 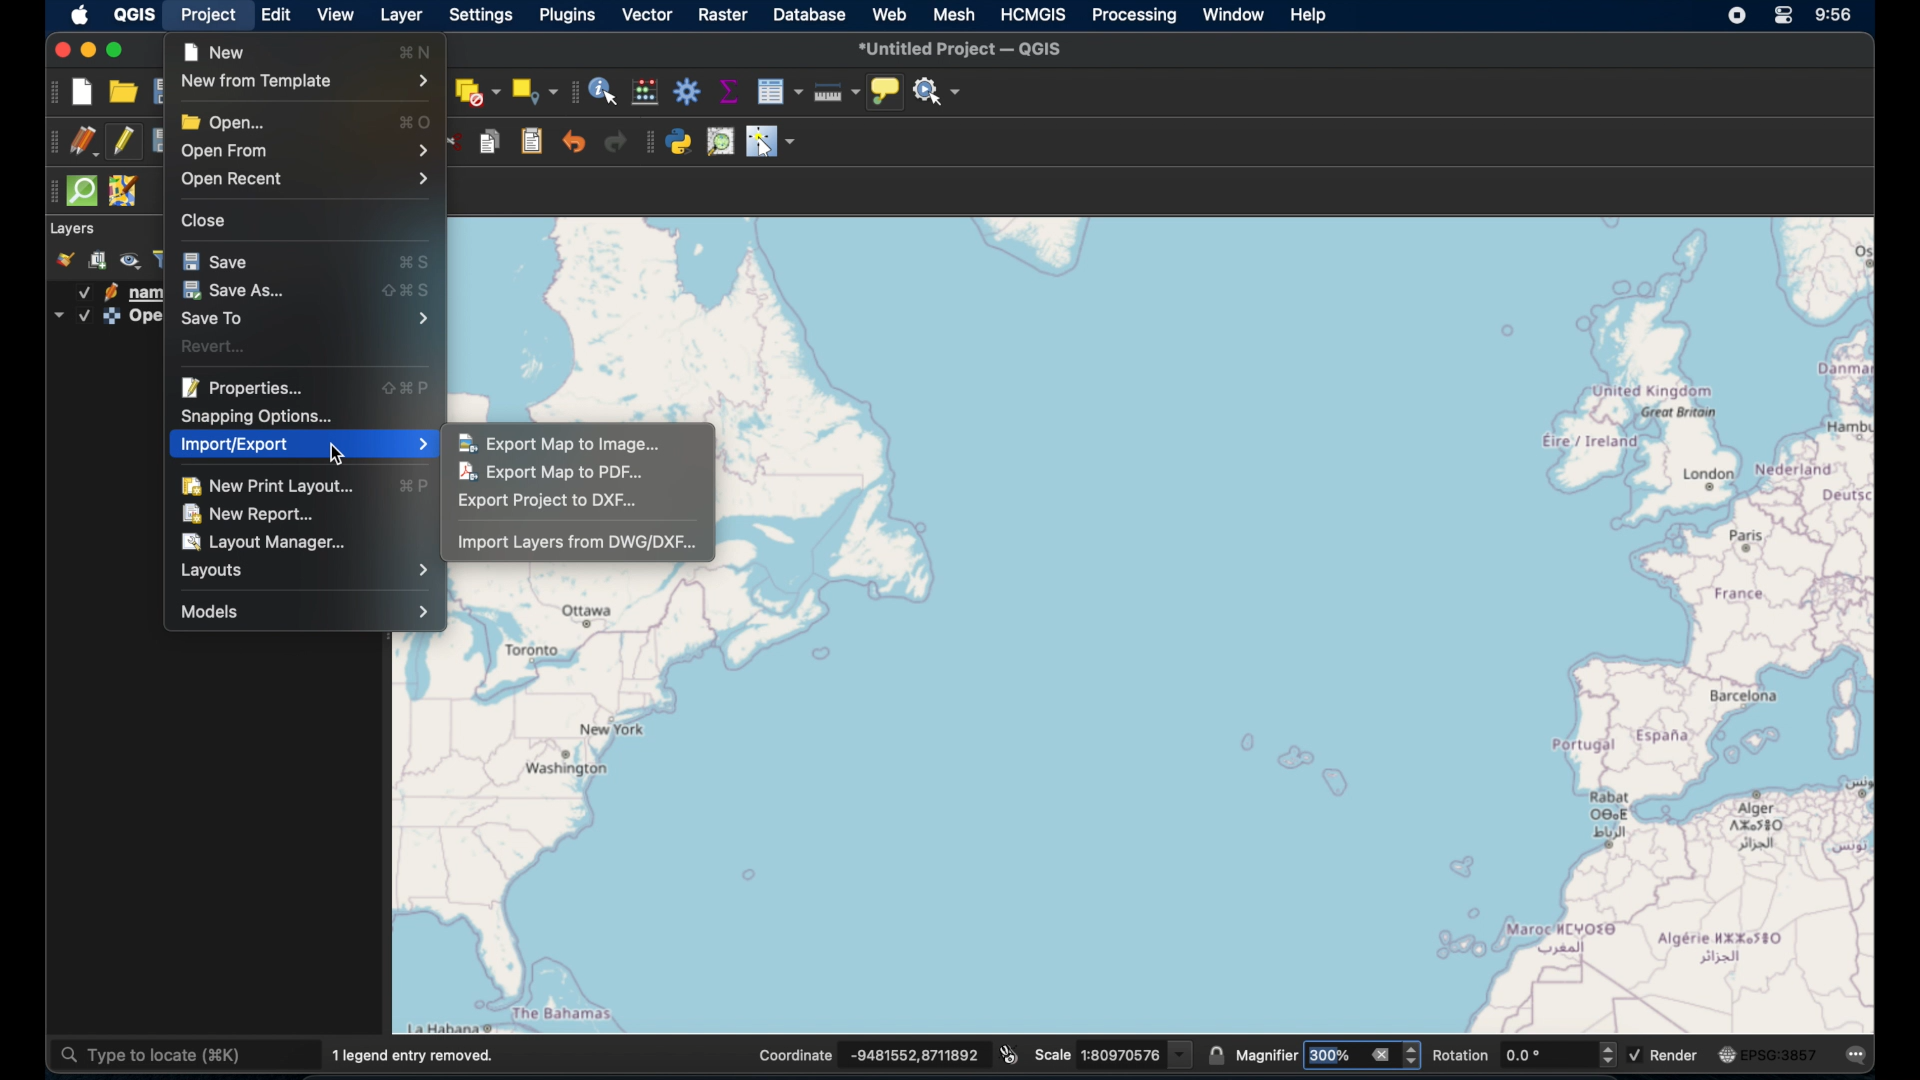 I want to click on toggle extents and mouse display position, so click(x=1012, y=1053).